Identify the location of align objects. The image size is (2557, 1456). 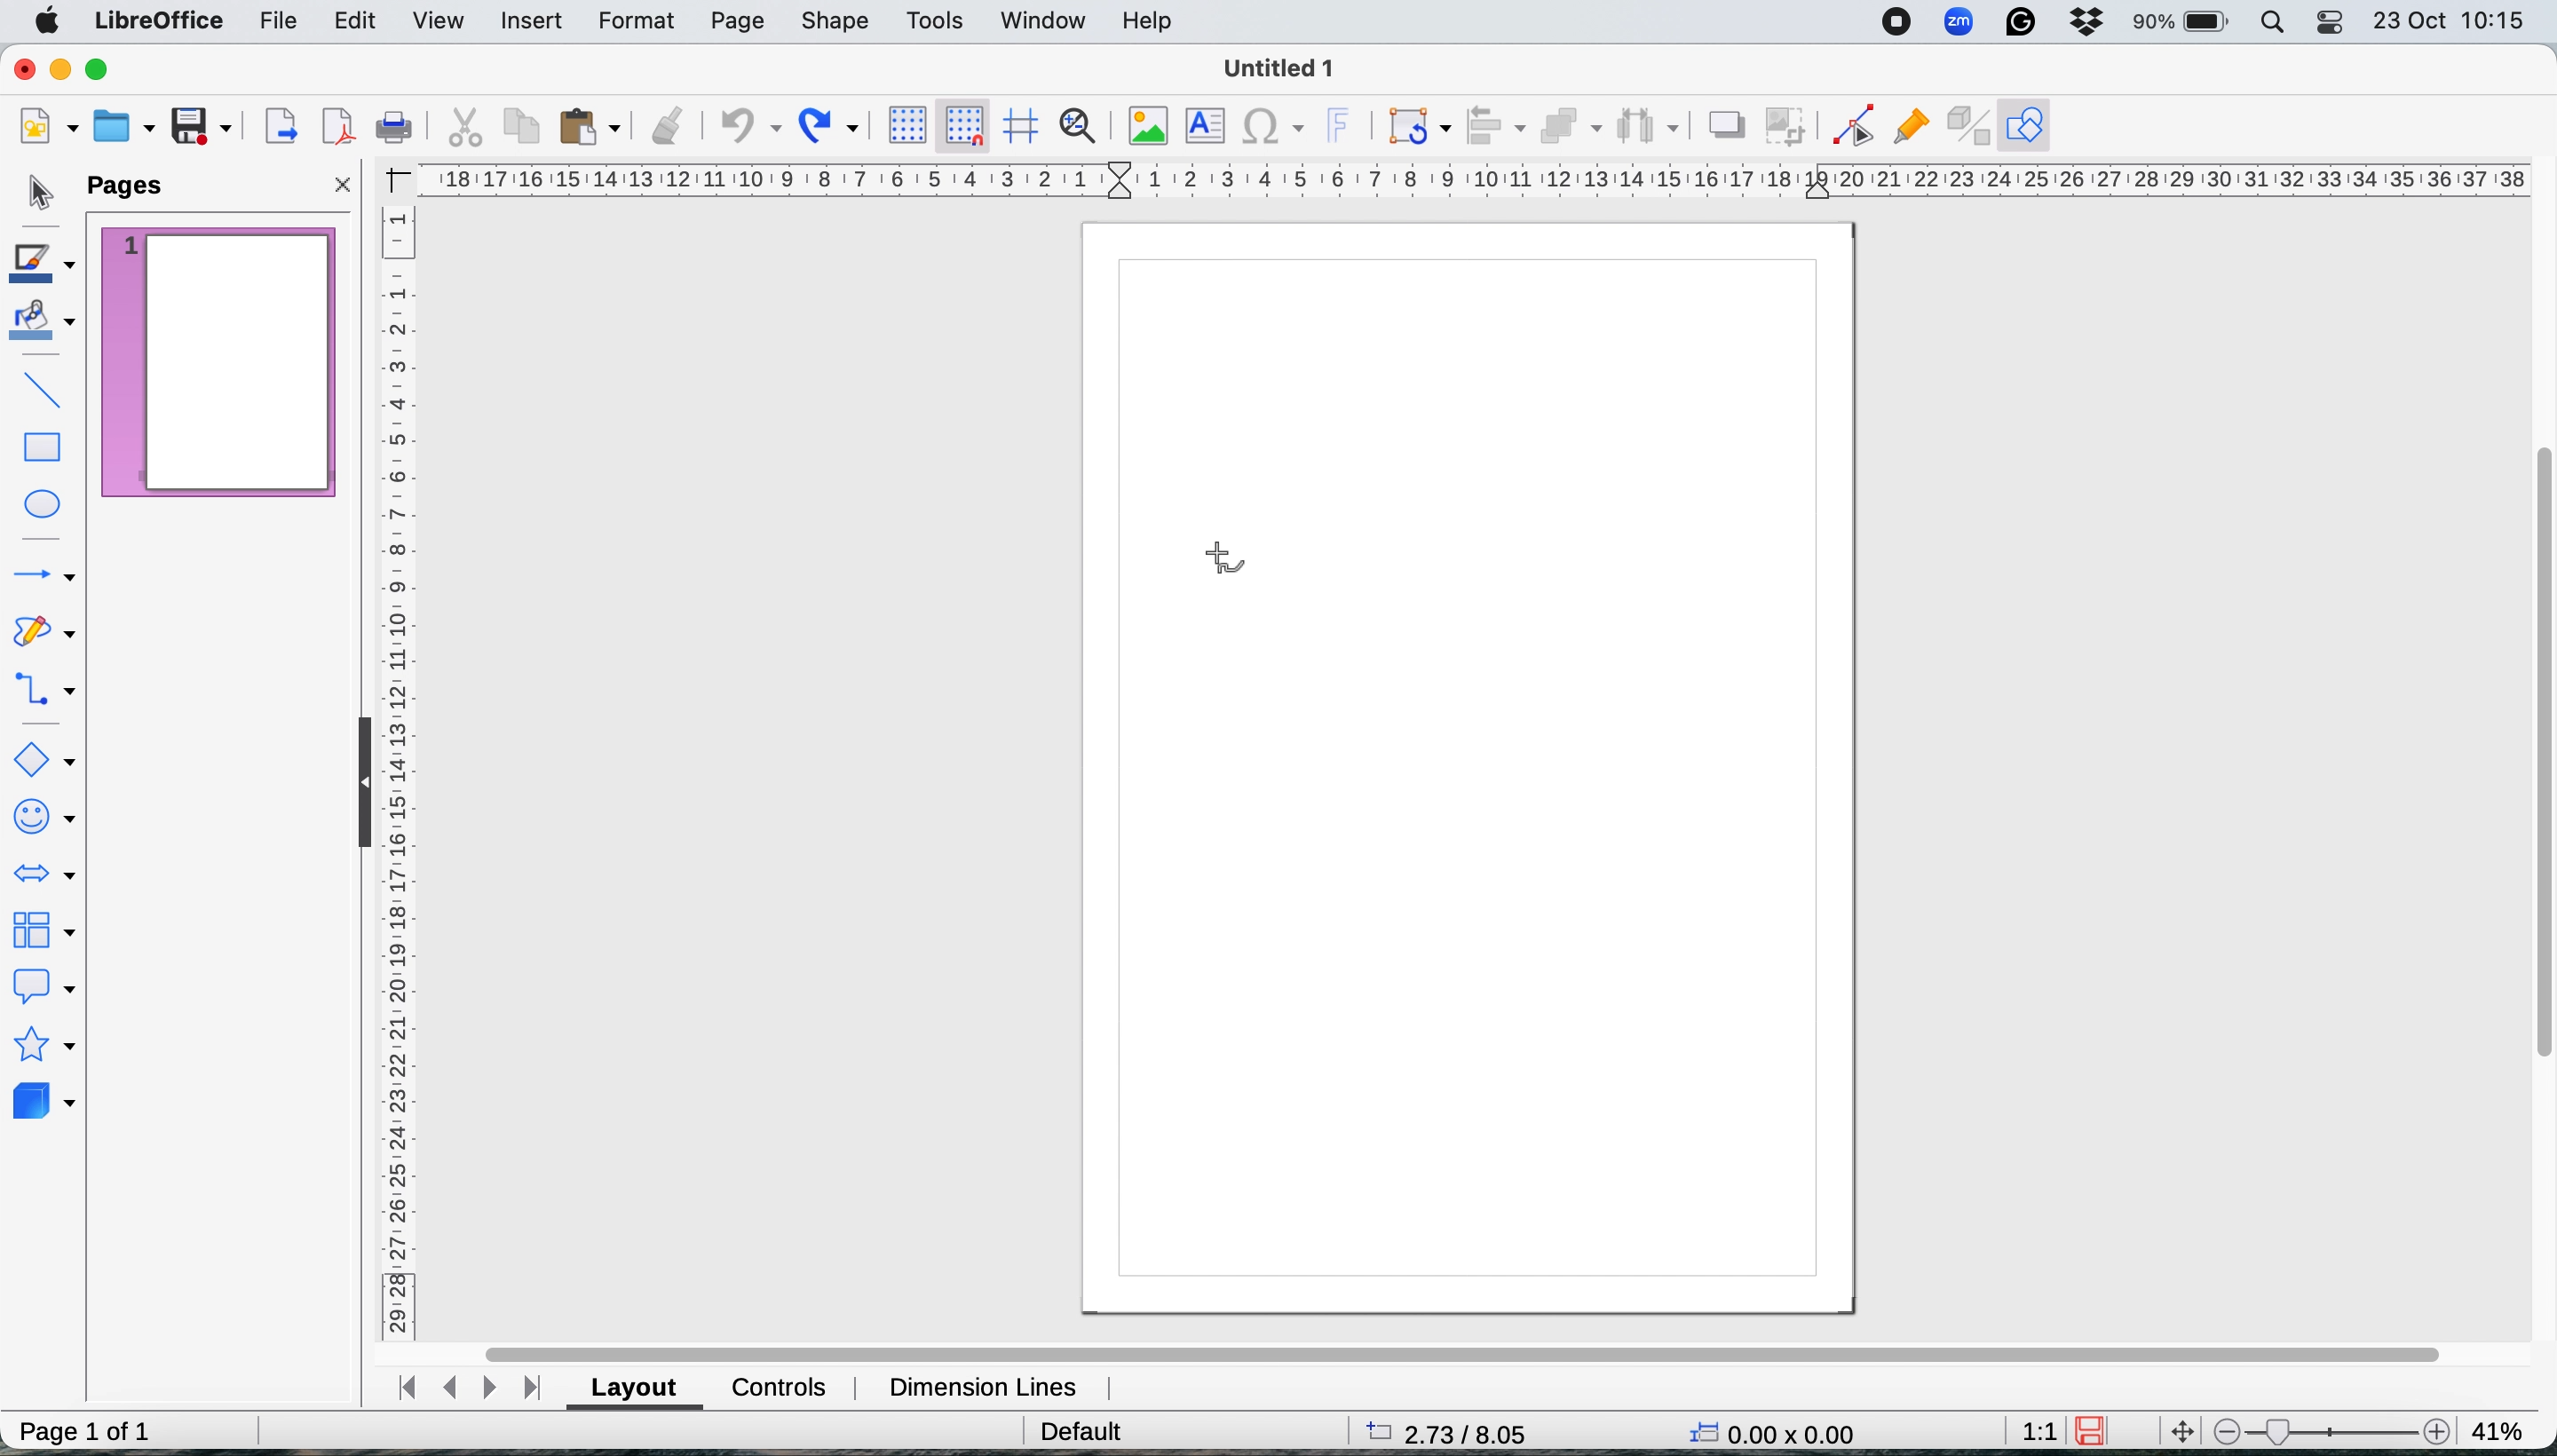
(1495, 127).